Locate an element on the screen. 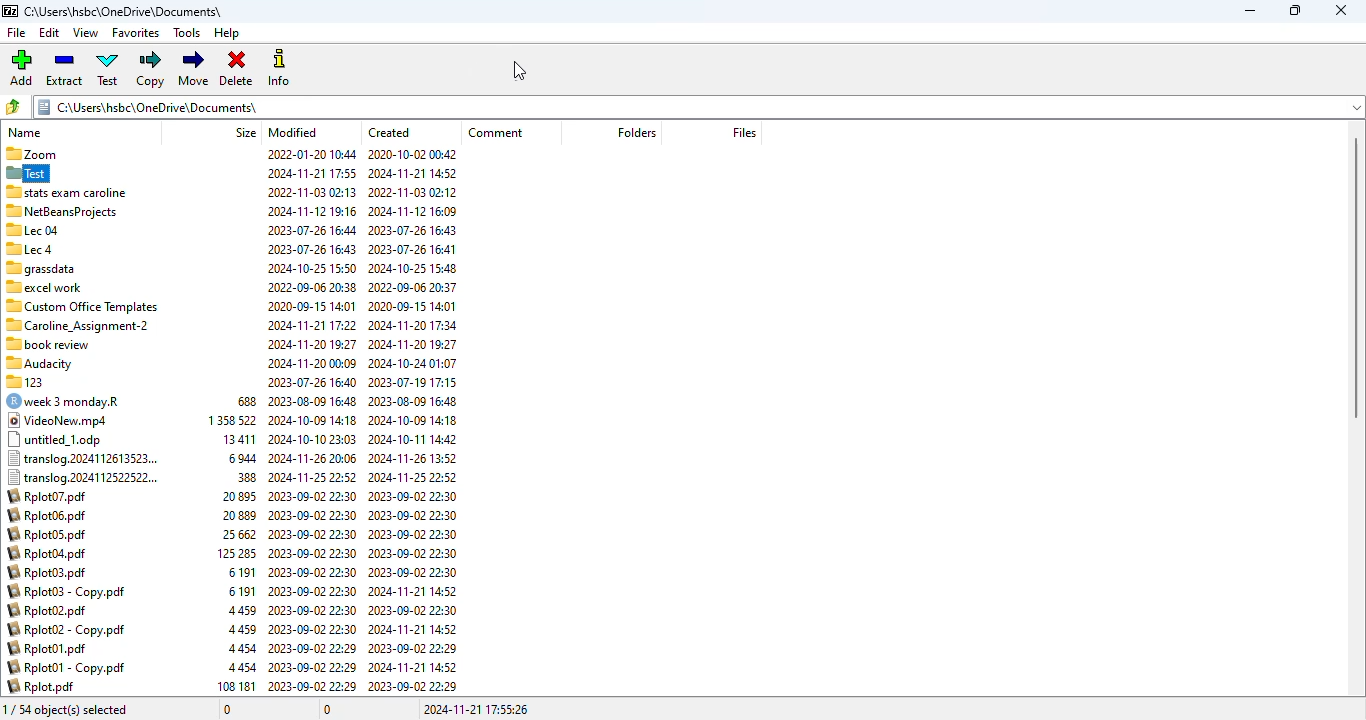  grassdata is located at coordinates (41, 268).